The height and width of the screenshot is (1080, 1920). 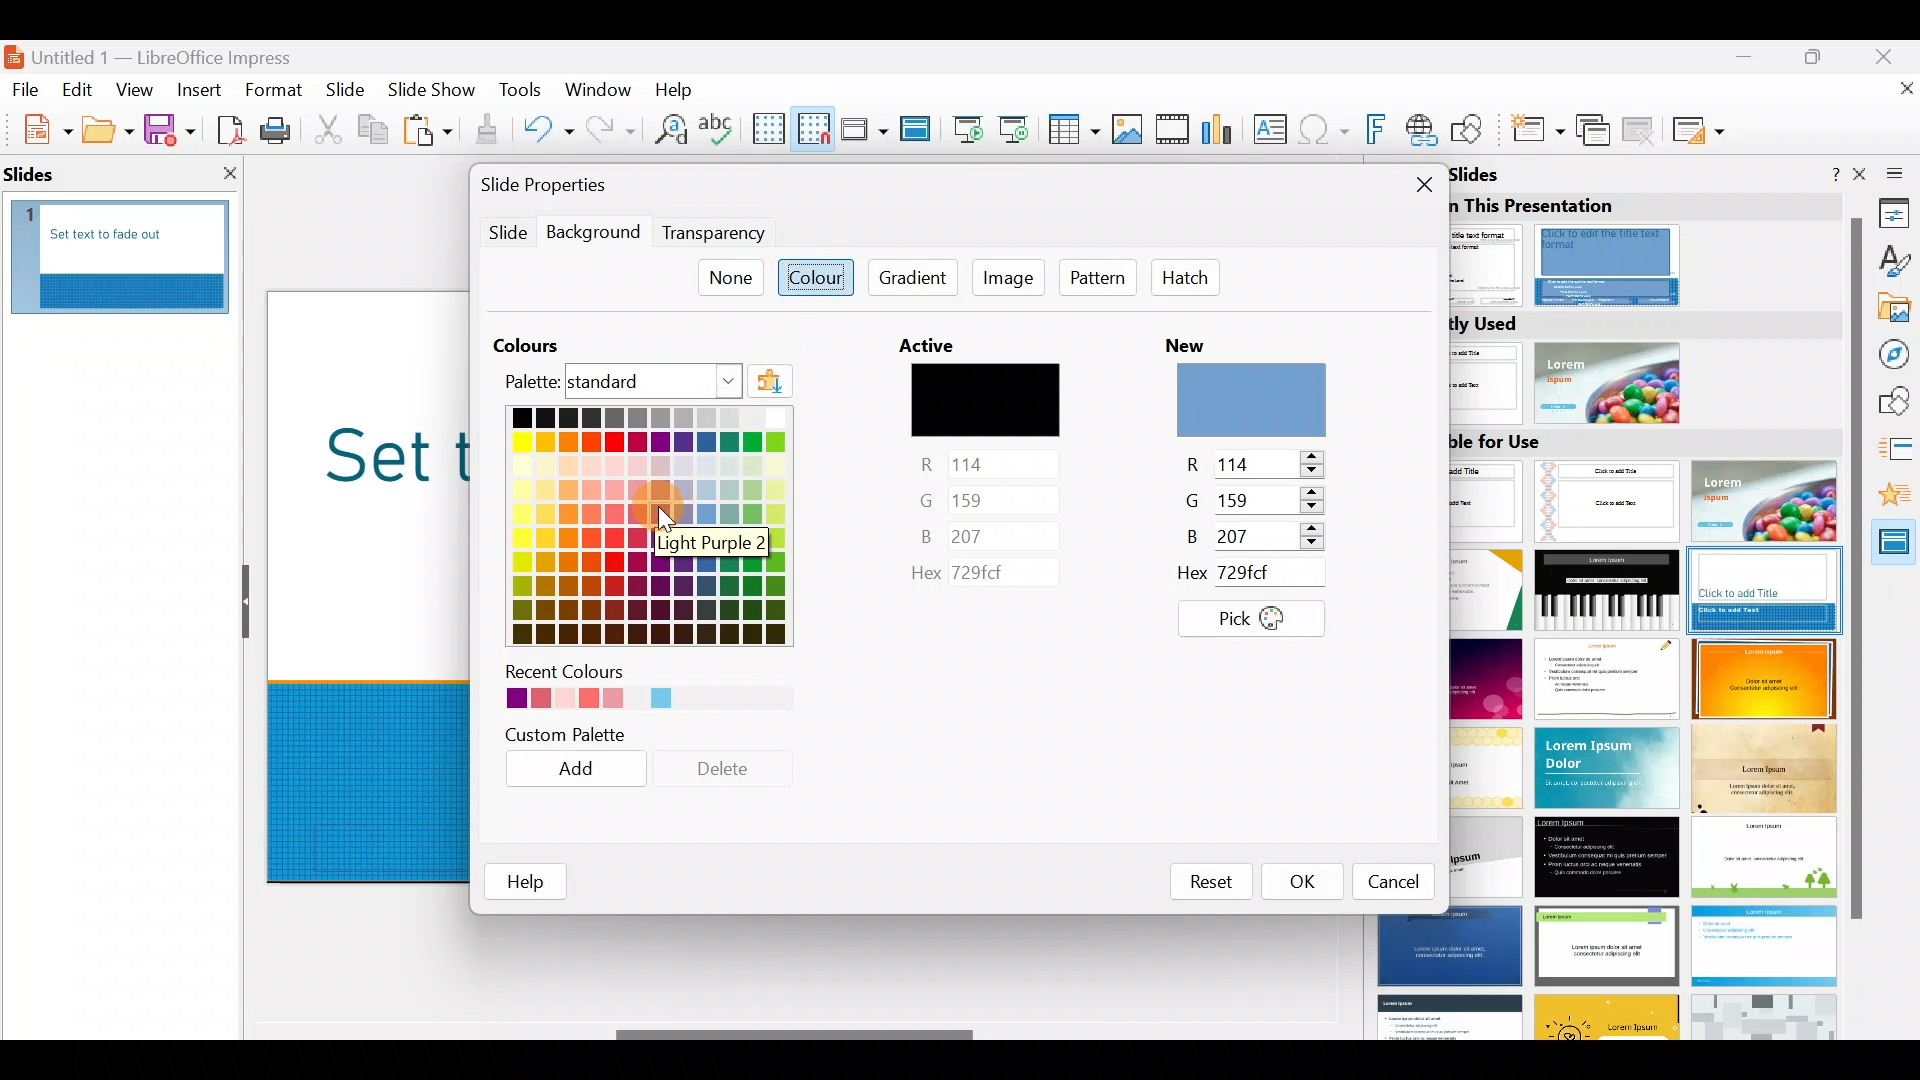 I want to click on Cut, so click(x=331, y=130).